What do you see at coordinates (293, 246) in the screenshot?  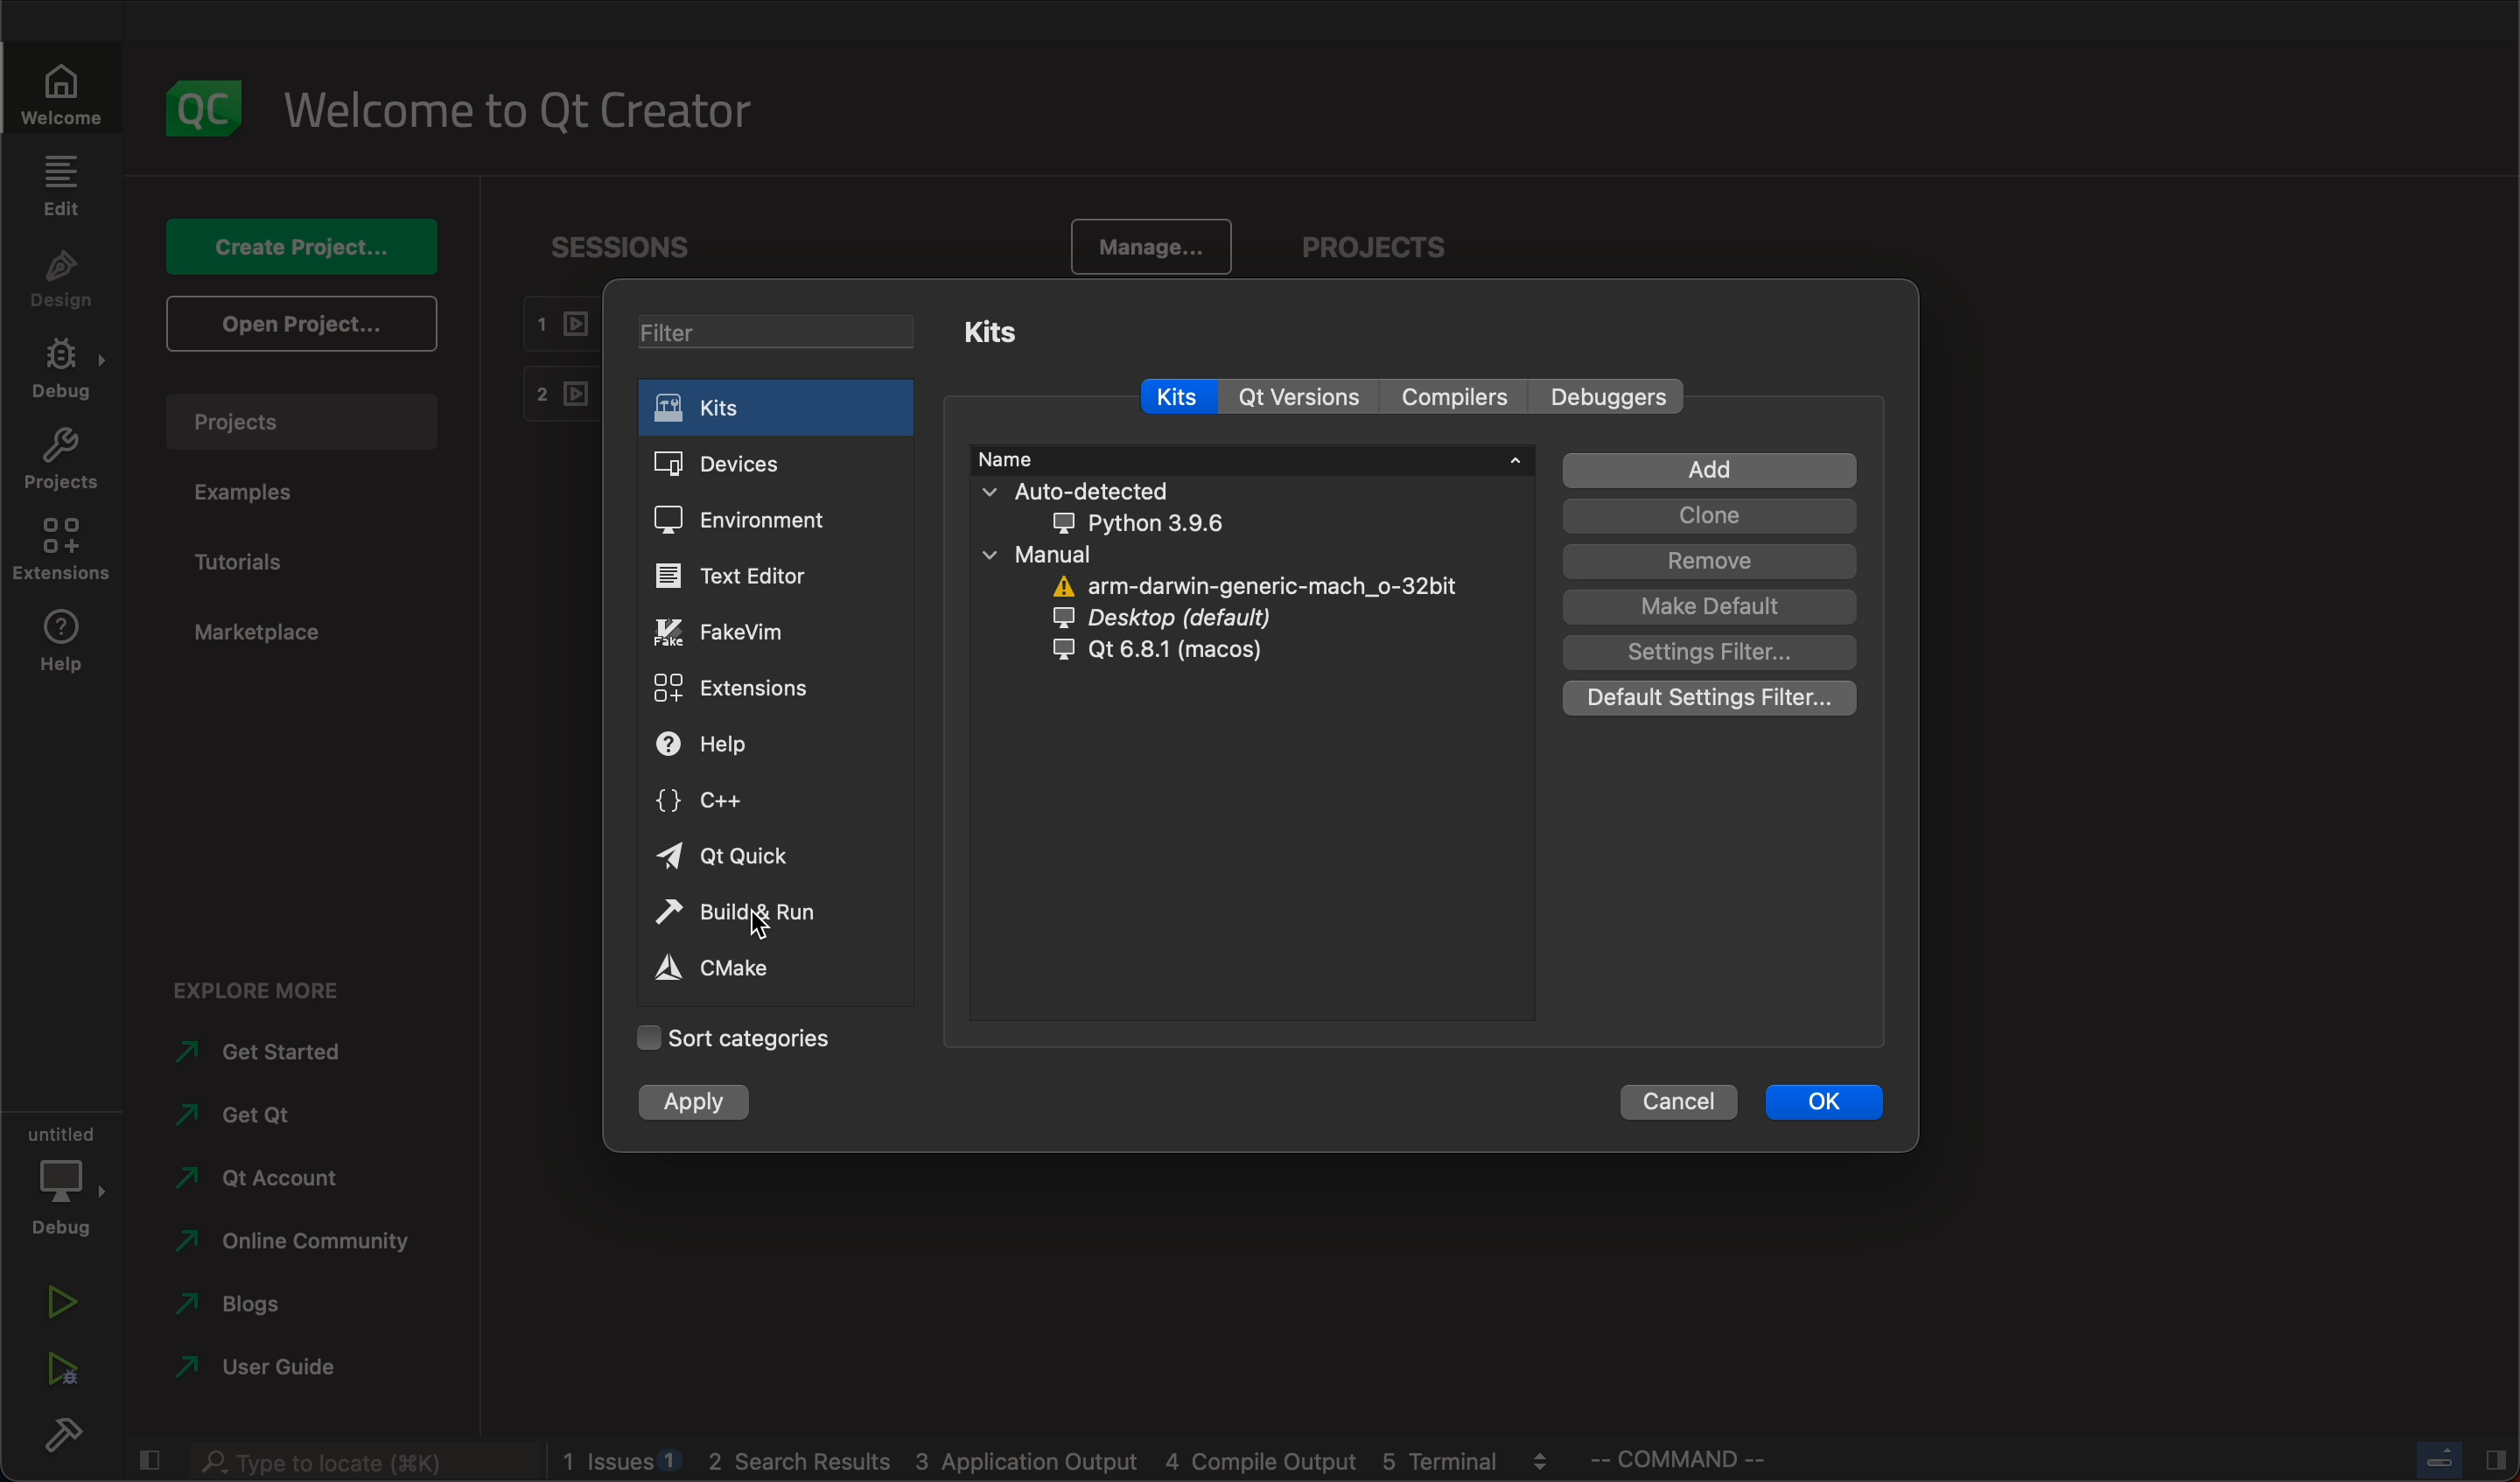 I see `create` at bounding box center [293, 246].